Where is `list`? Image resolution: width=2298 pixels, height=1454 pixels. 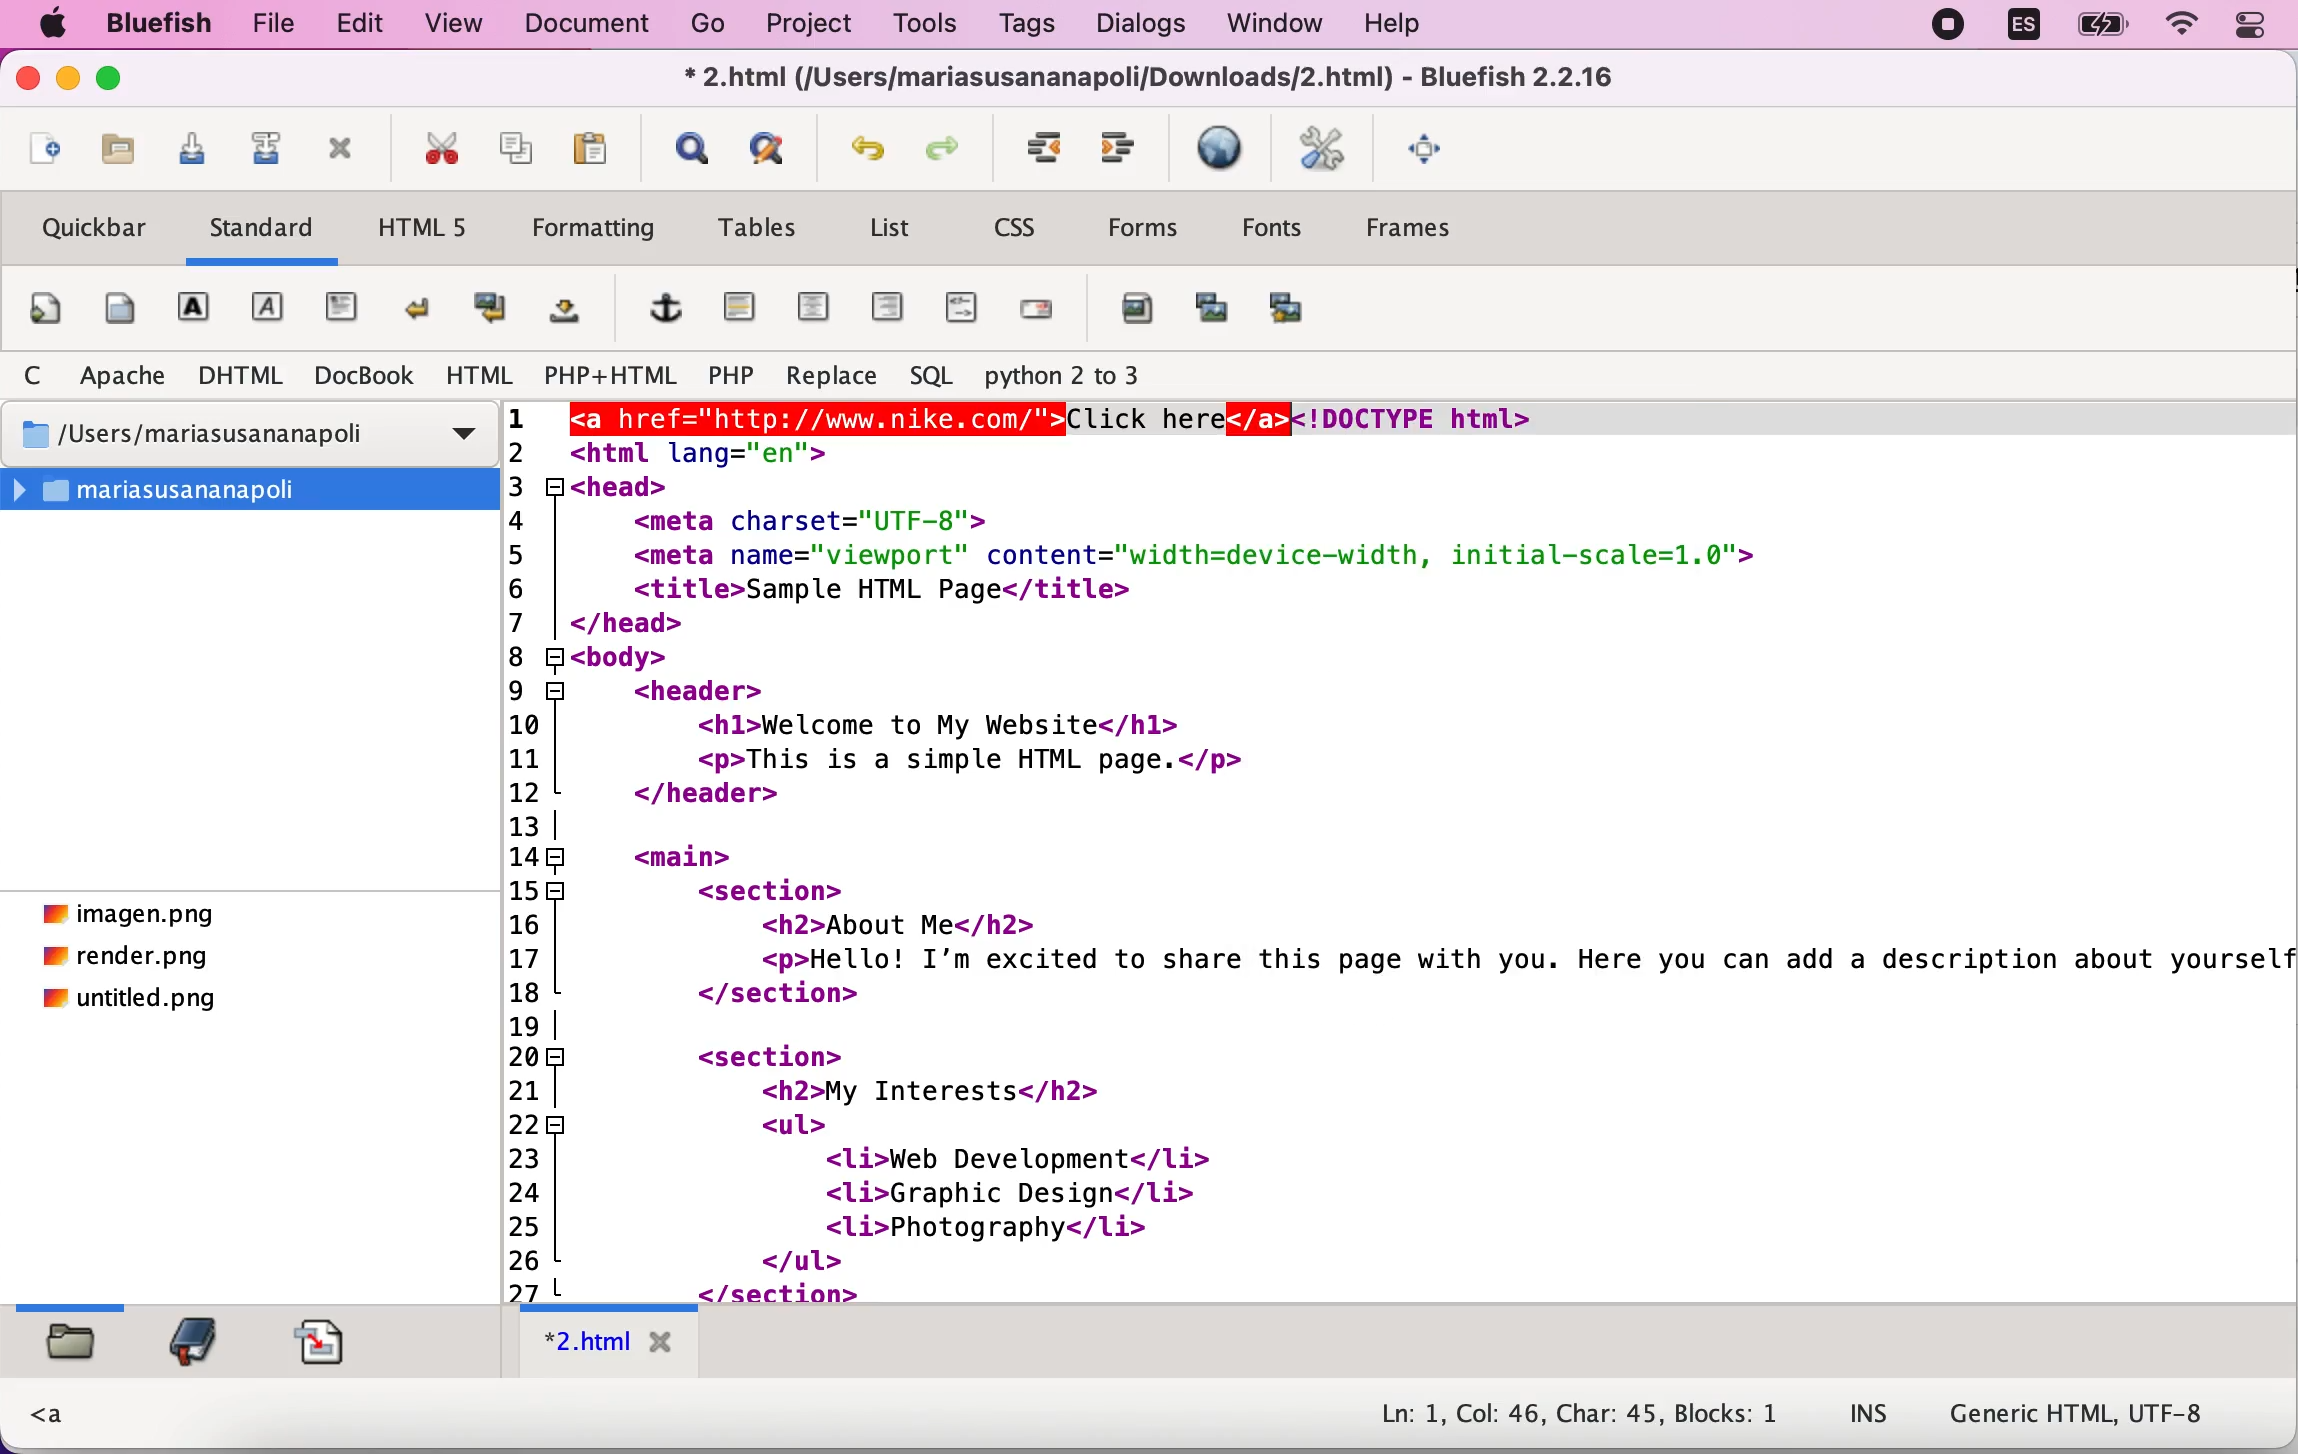 list is located at coordinates (890, 231).